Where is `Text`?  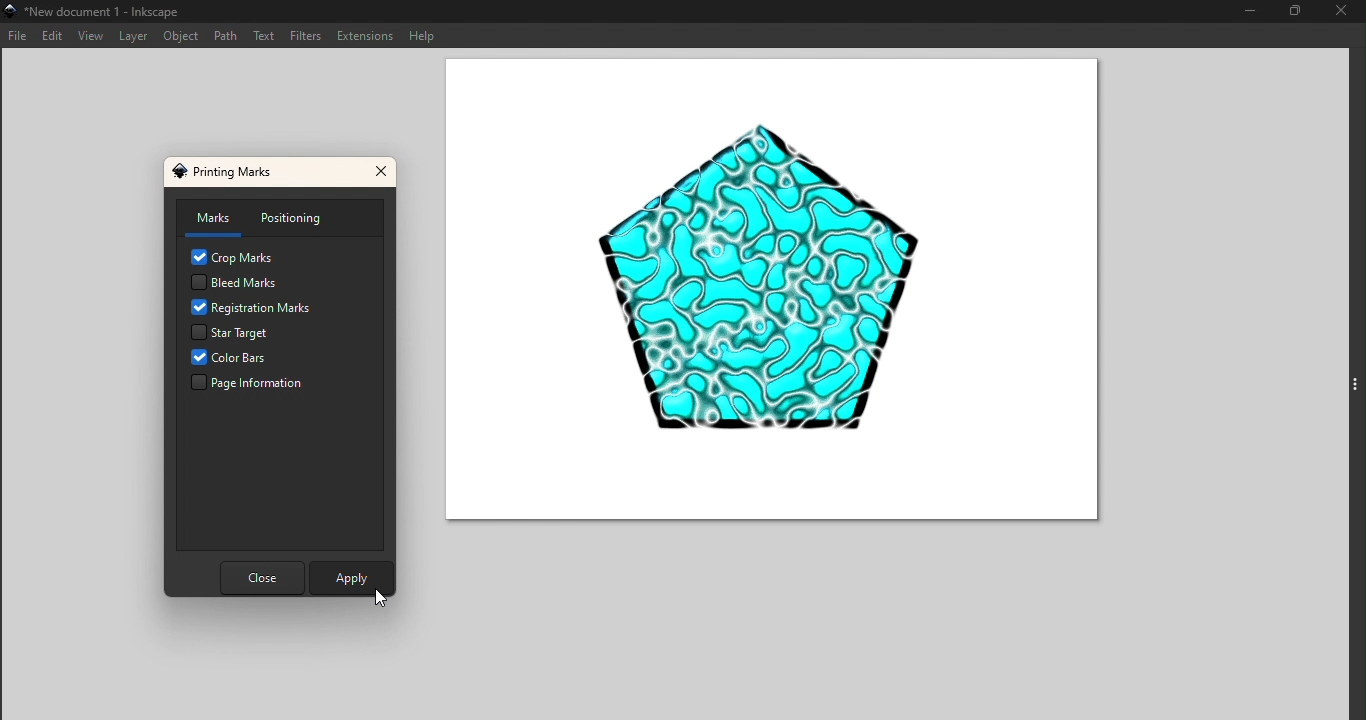
Text is located at coordinates (267, 38).